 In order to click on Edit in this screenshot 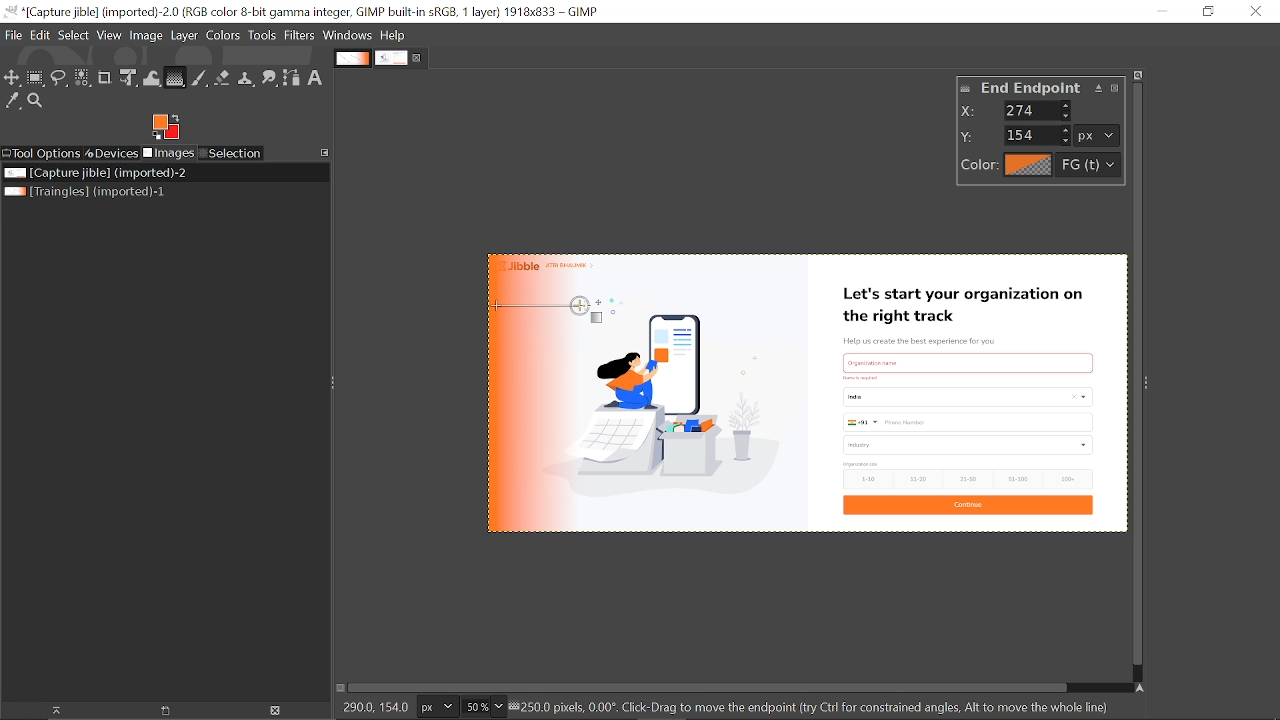, I will do `click(39, 35)`.